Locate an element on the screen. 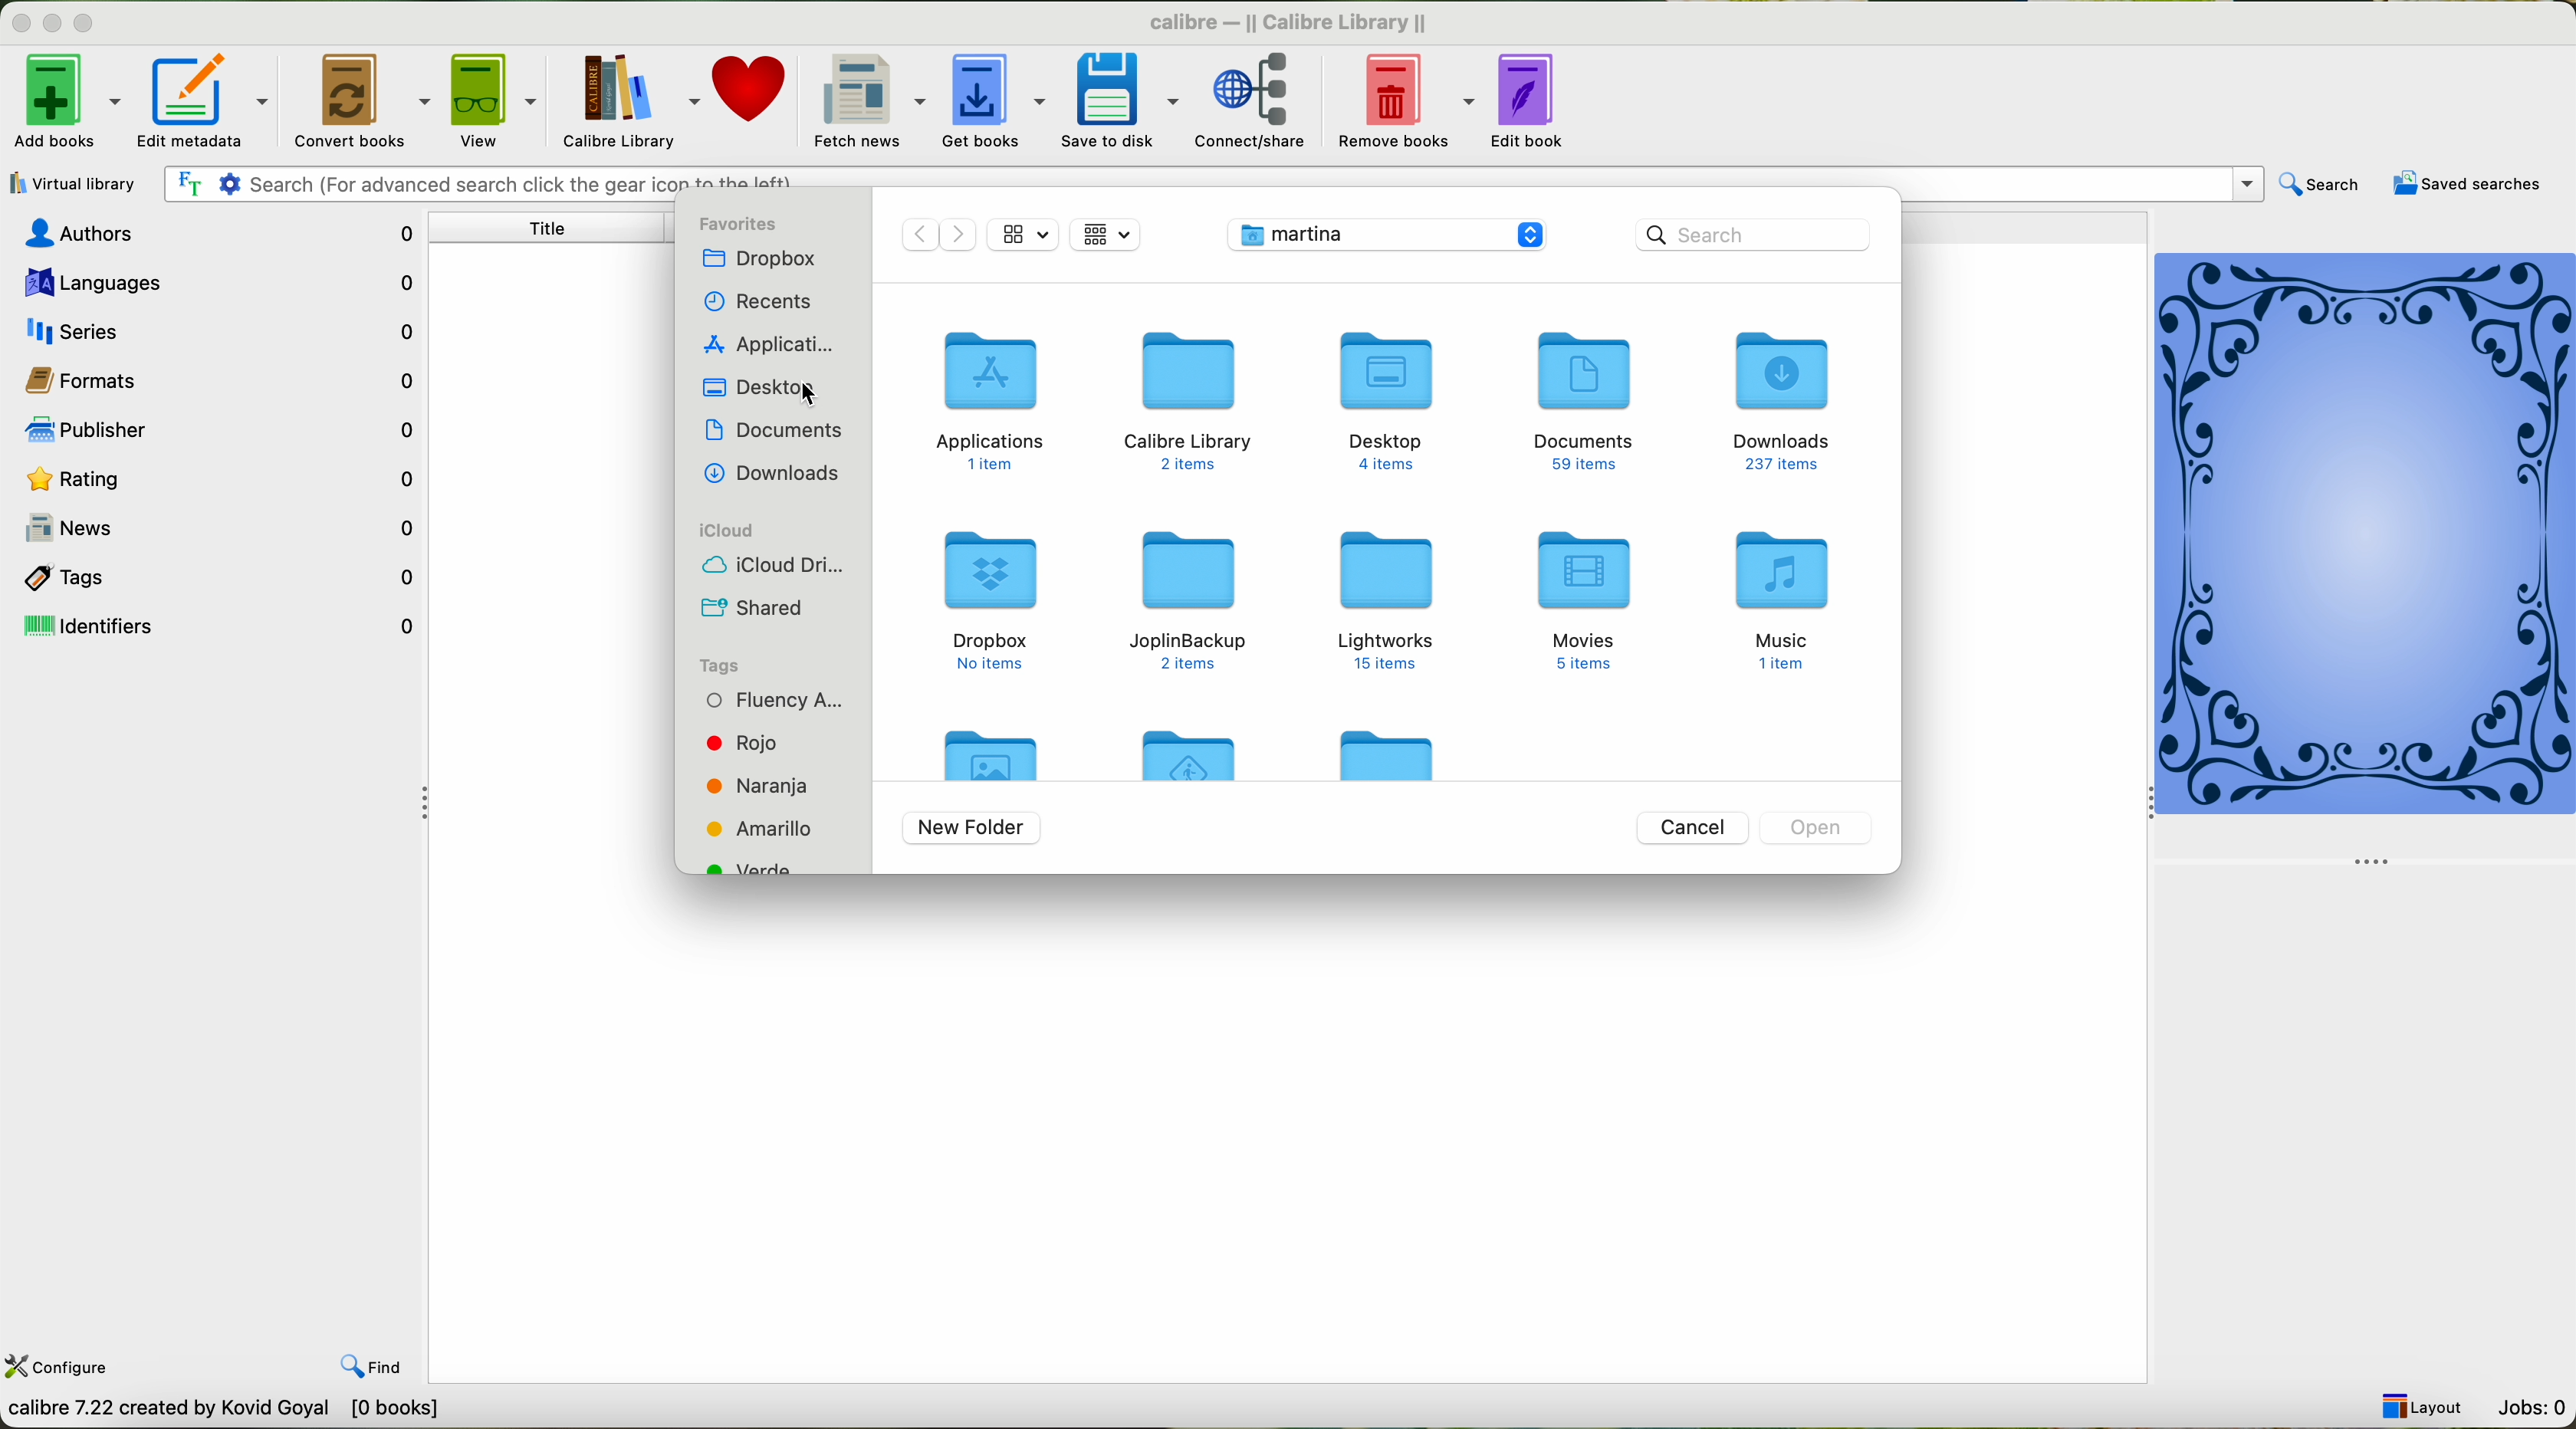 The height and width of the screenshot is (1429, 2576). dropbox is located at coordinates (761, 257).